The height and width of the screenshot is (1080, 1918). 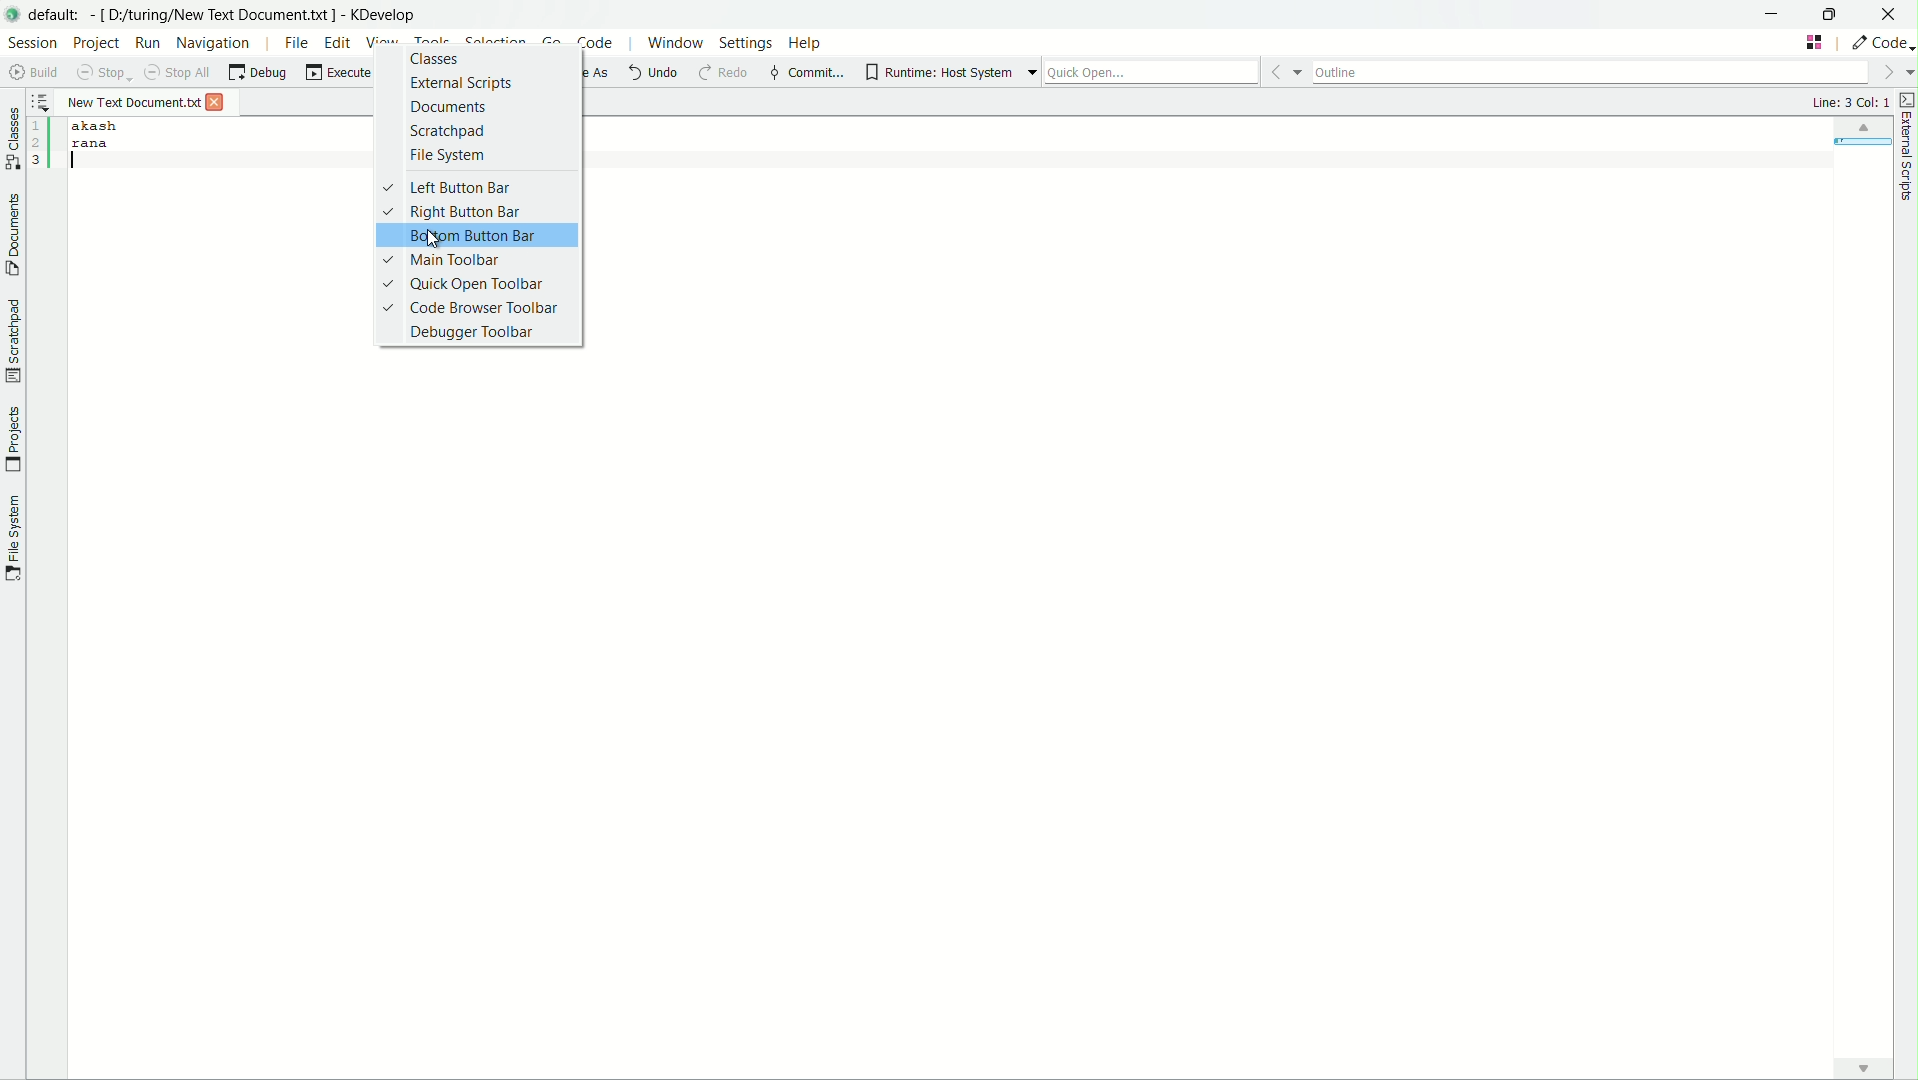 I want to click on quick open toolbar, so click(x=465, y=284).